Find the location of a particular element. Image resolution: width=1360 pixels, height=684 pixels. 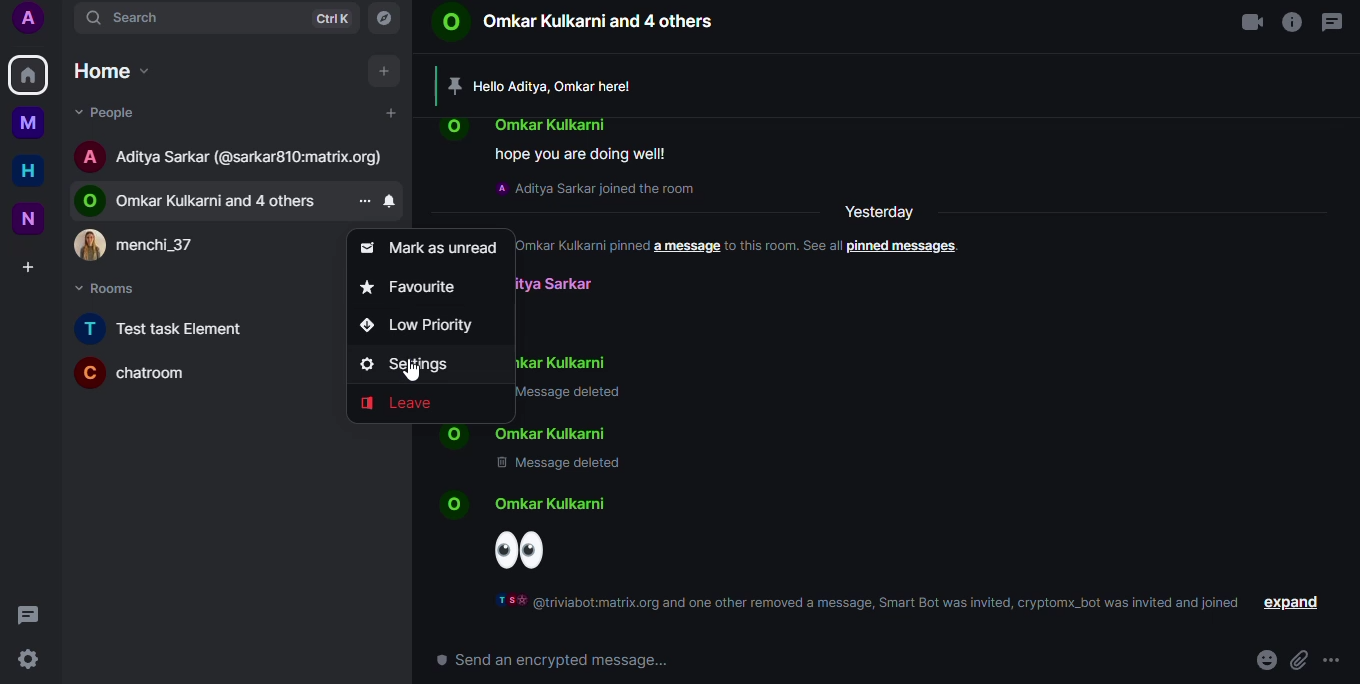

search is located at coordinates (145, 18).